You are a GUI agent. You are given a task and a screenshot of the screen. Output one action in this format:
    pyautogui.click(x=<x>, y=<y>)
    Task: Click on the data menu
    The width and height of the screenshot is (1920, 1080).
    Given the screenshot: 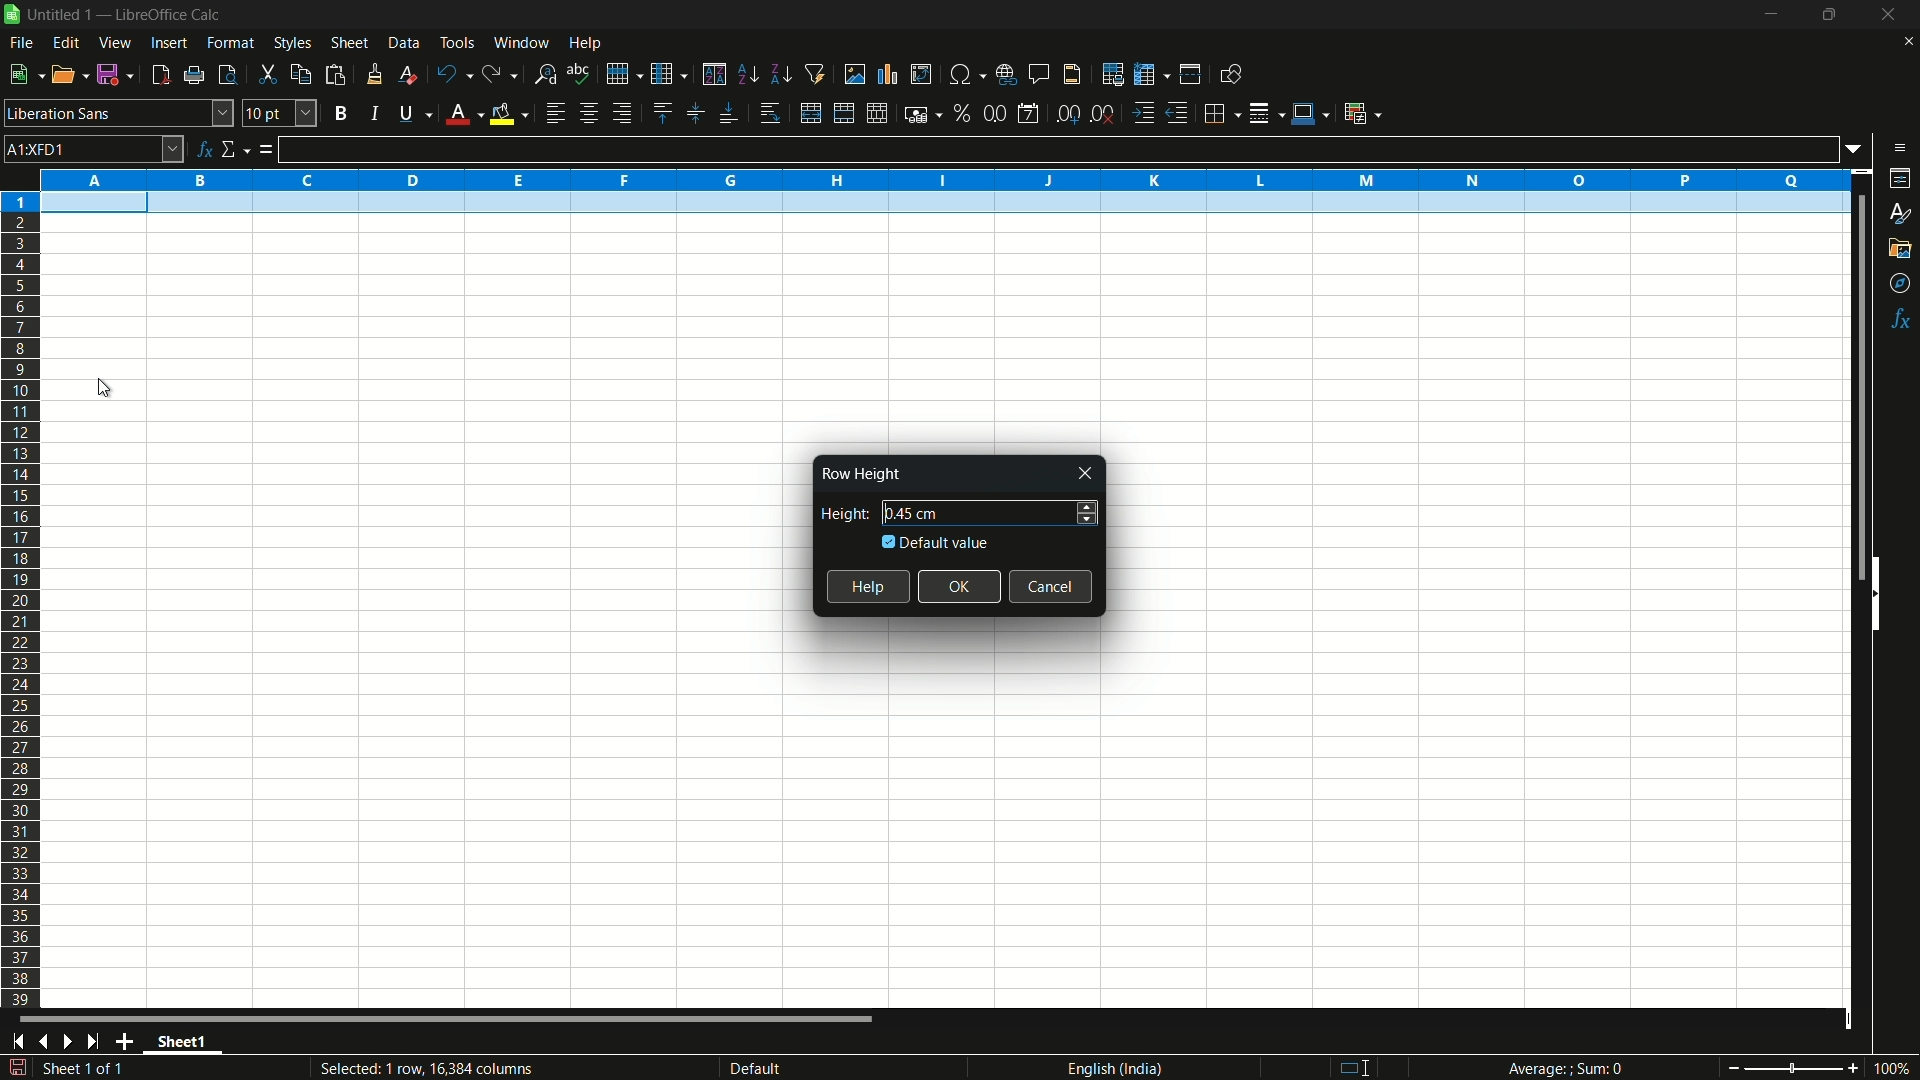 What is the action you would take?
    pyautogui.click(x=404, y=43)
    